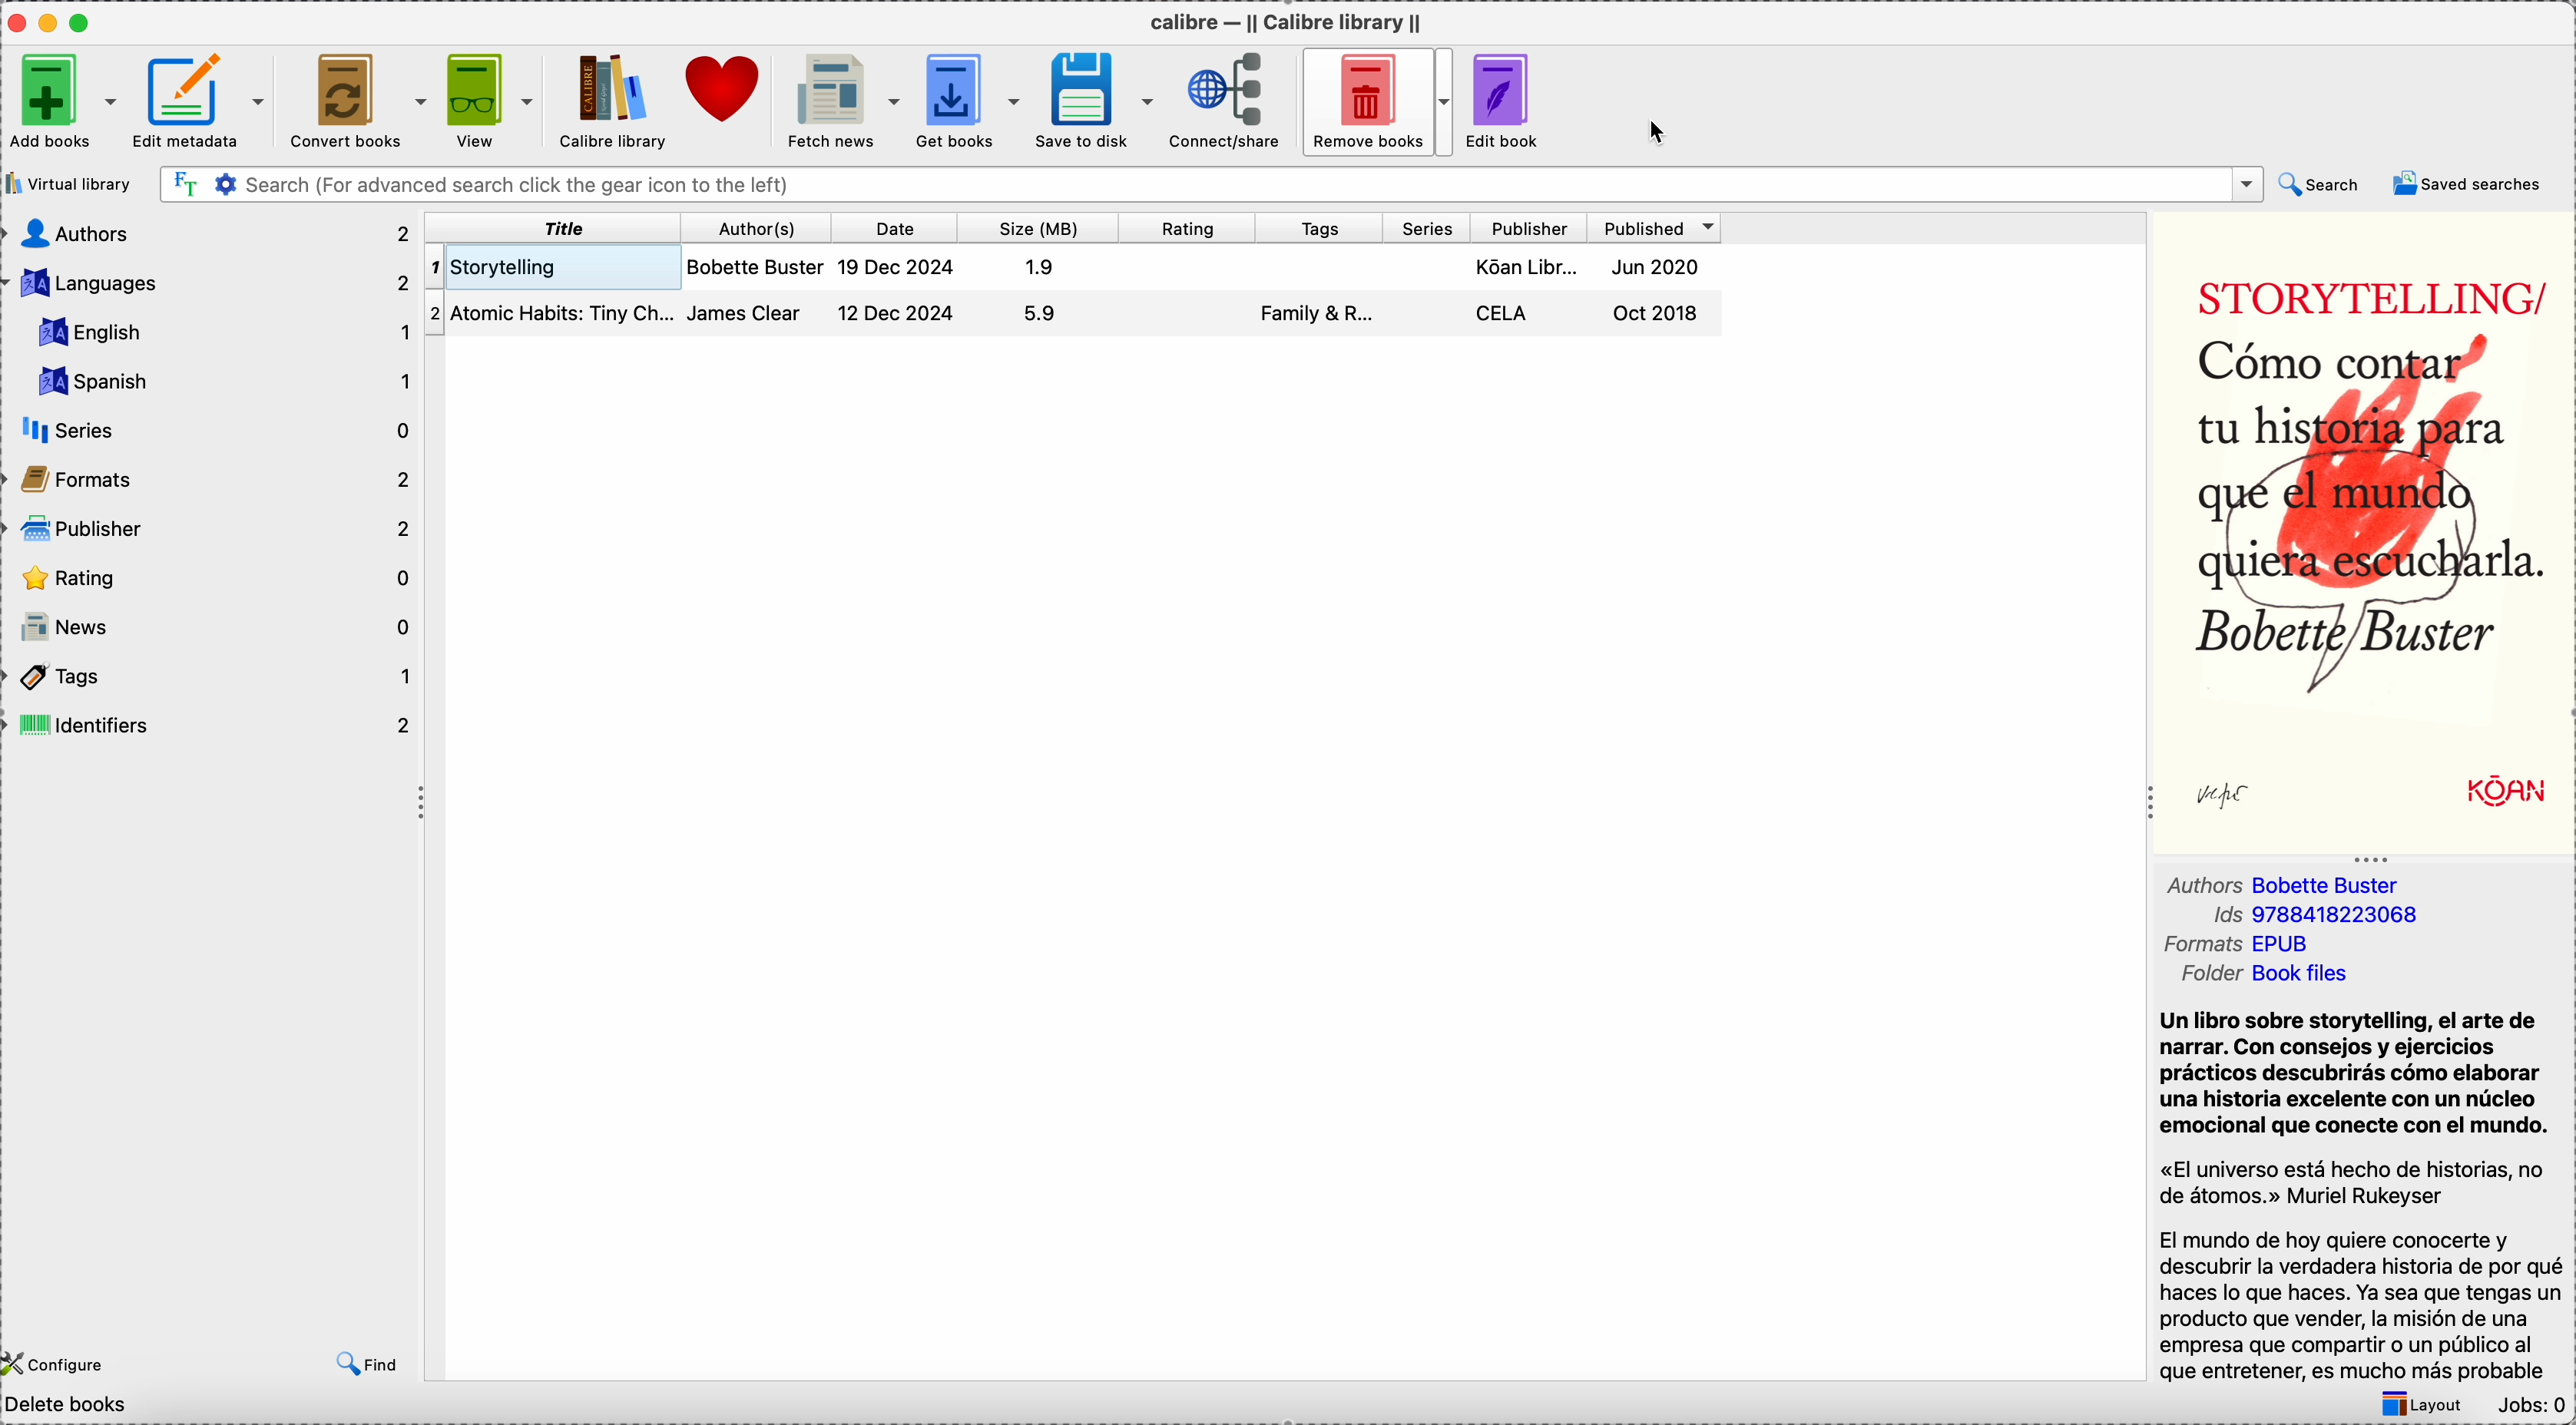  What do you see at coordinates (60, 108) in the screenshot?
I see `add books` at bounding box center [60, 108].